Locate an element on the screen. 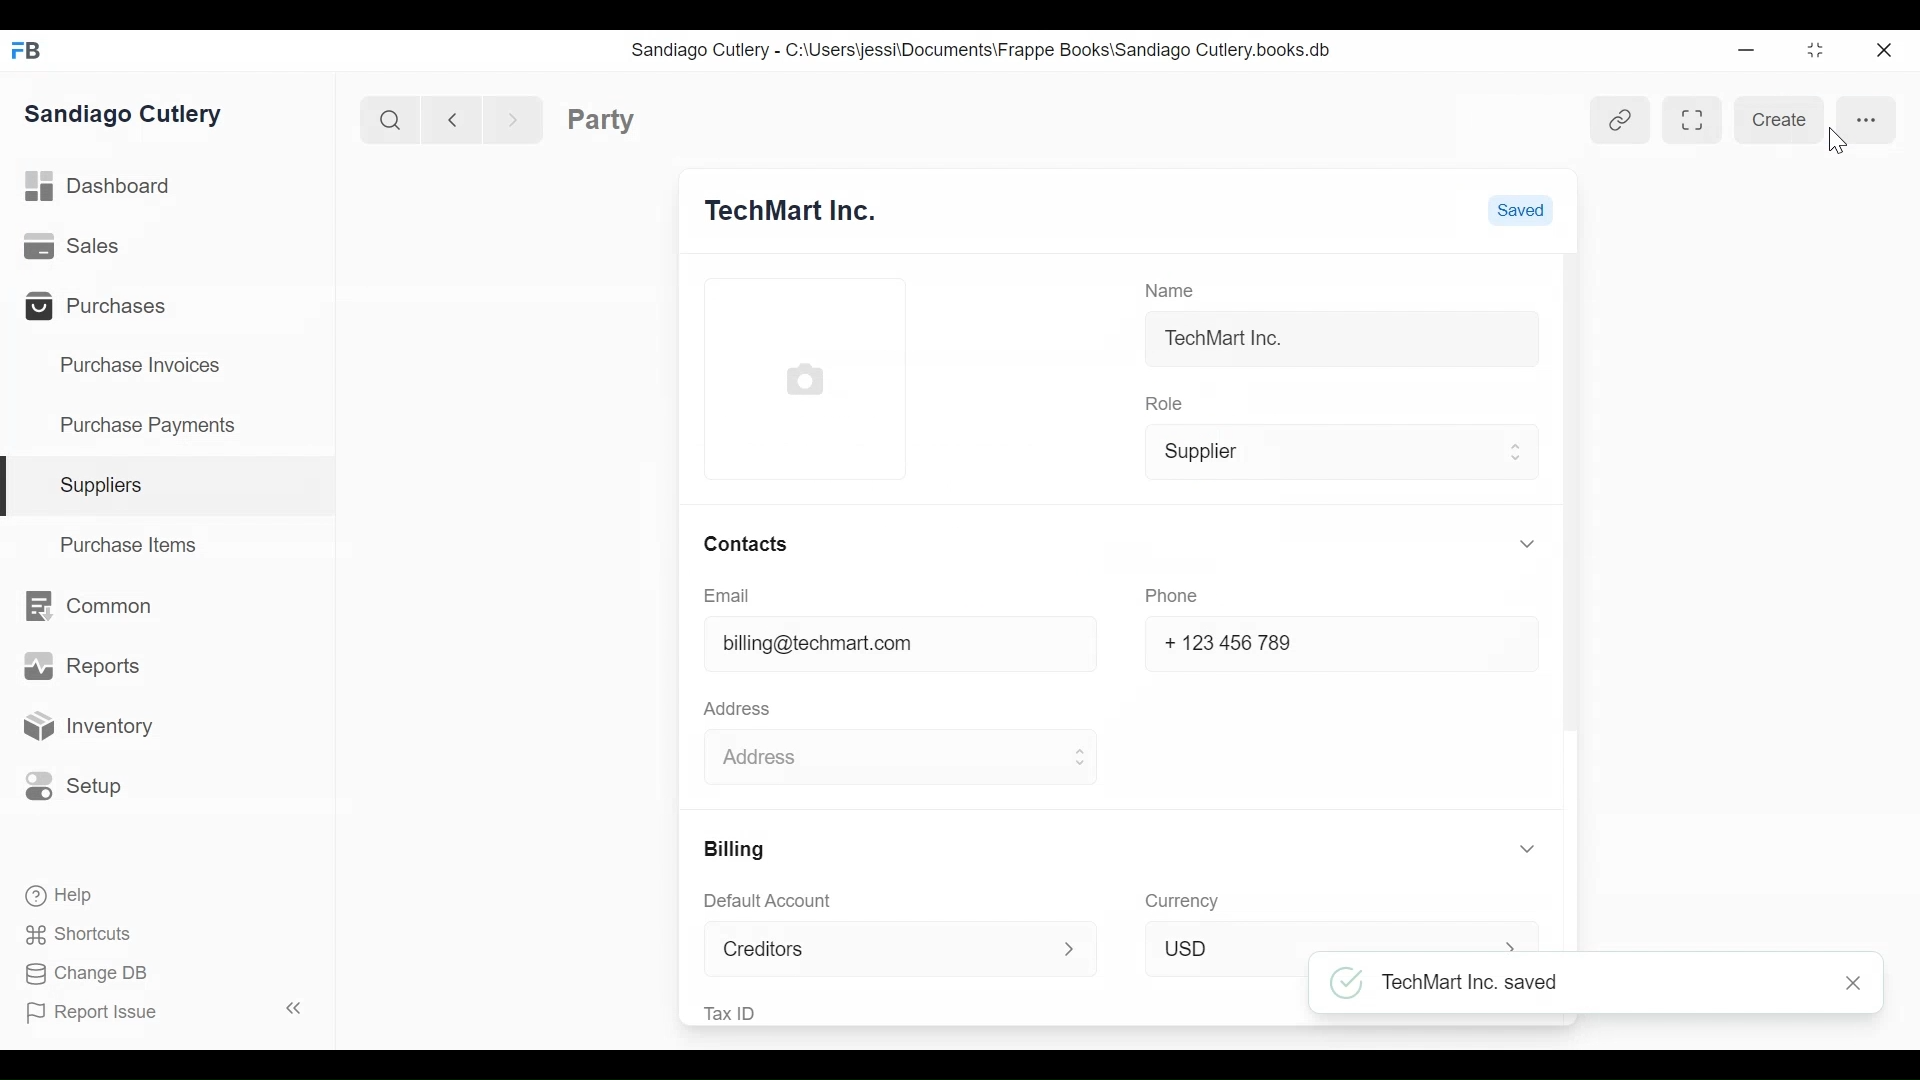 This screenshot has height=1080, width=1920. Saved is located at coordinates (1522, 211).